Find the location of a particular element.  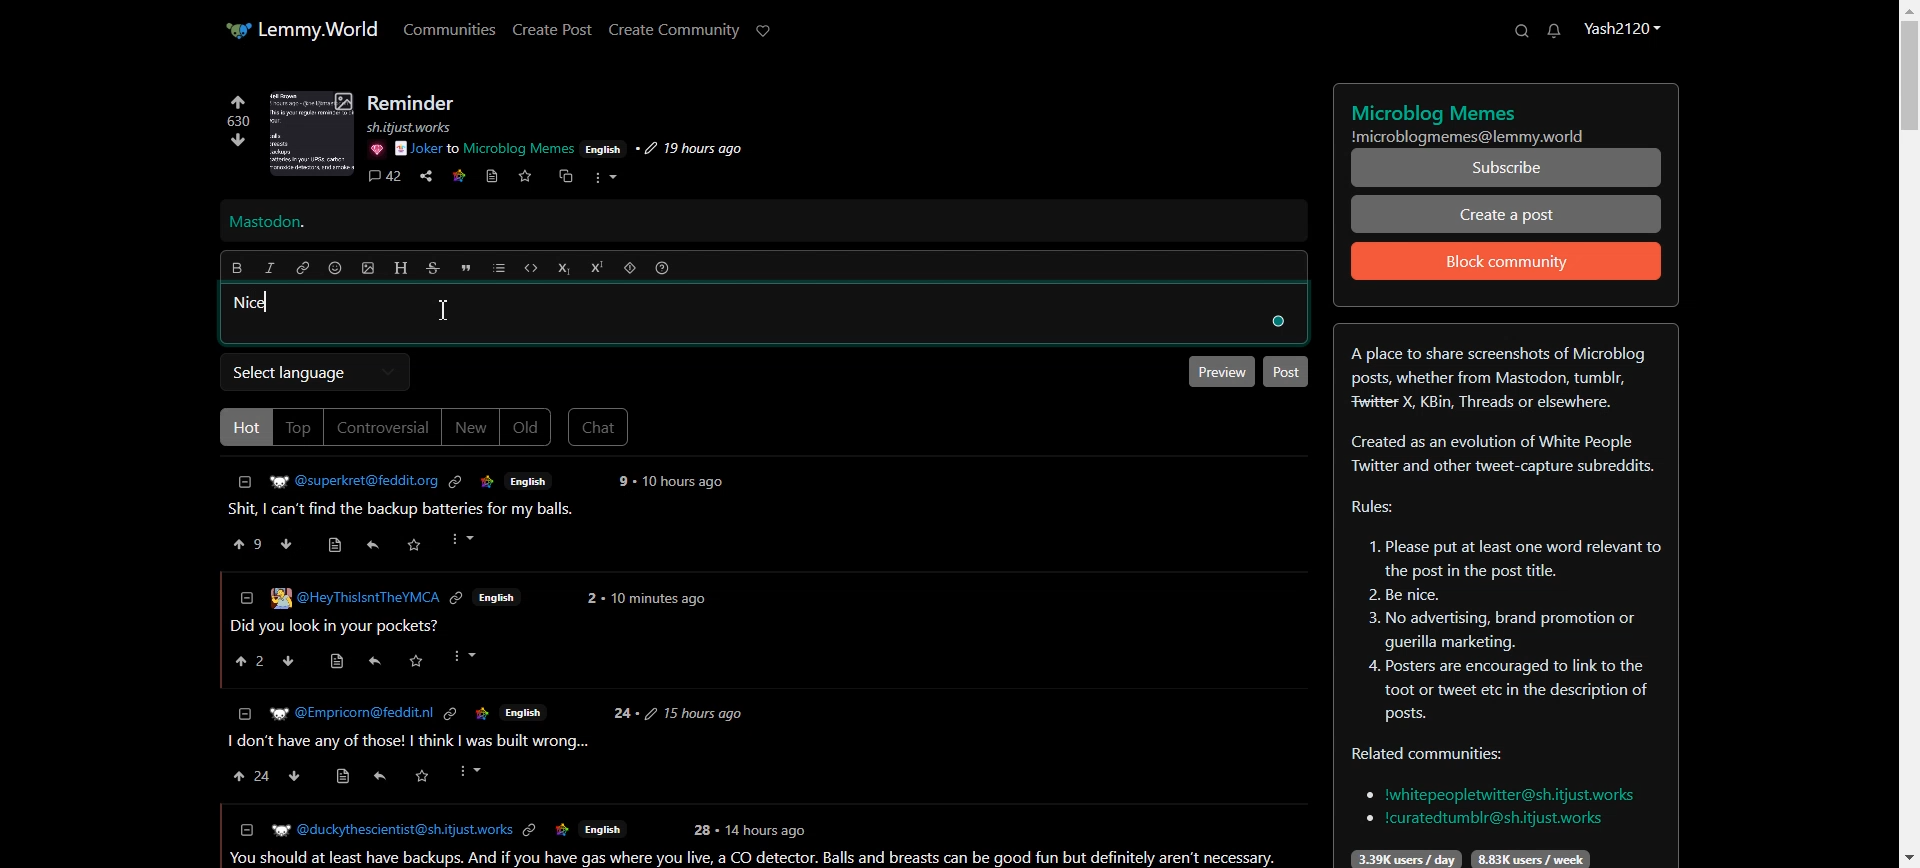

Text is located at coordinates (1505, 596).